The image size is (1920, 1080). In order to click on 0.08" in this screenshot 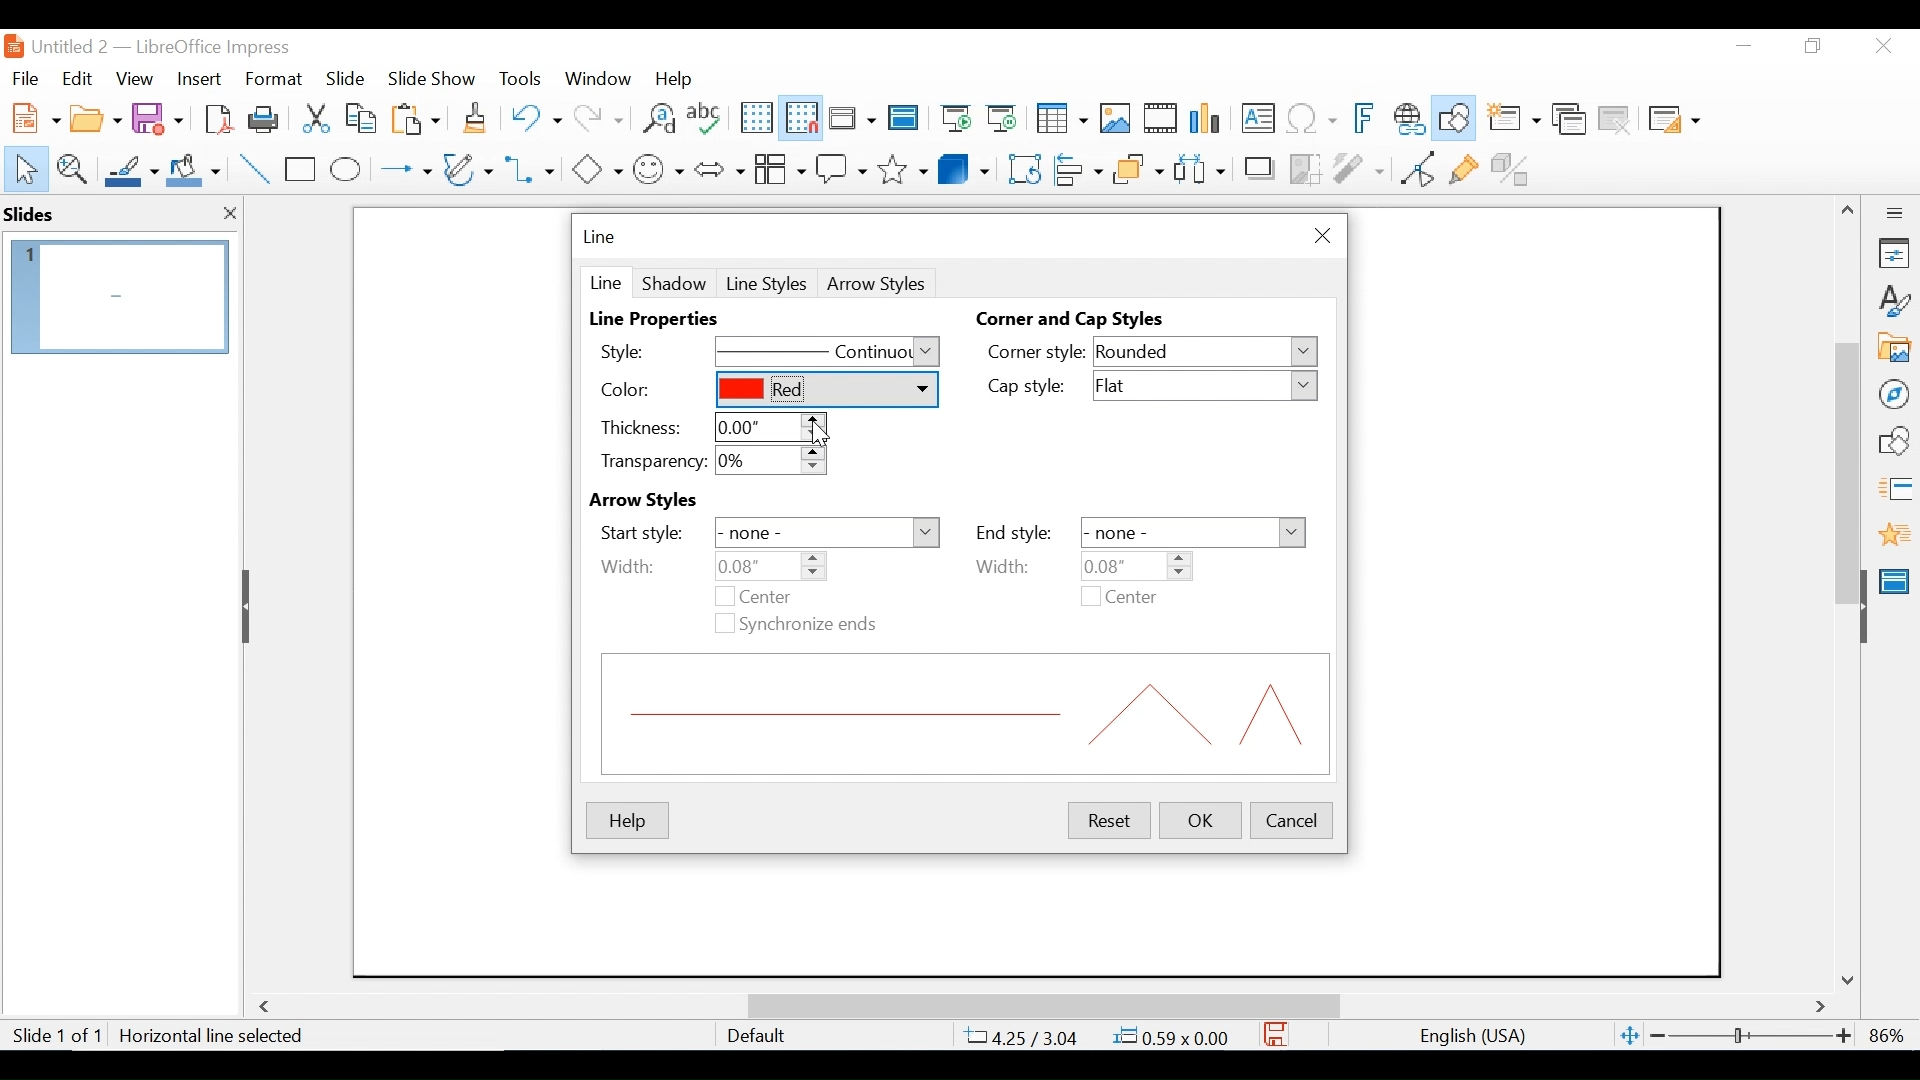, I will do `click(1133, 565)`.